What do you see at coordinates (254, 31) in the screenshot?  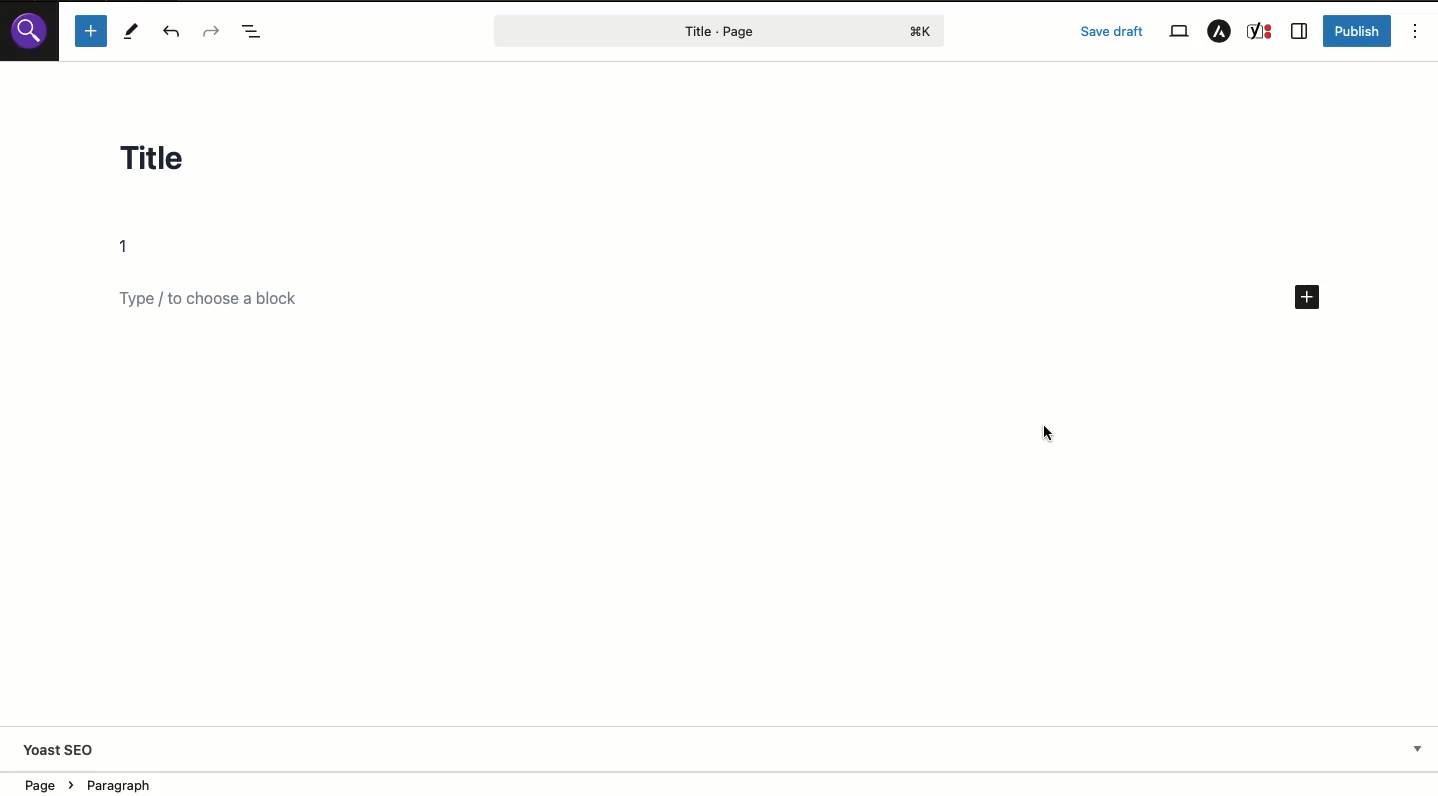 I see `Document overview` at bounding box center [254, 31].